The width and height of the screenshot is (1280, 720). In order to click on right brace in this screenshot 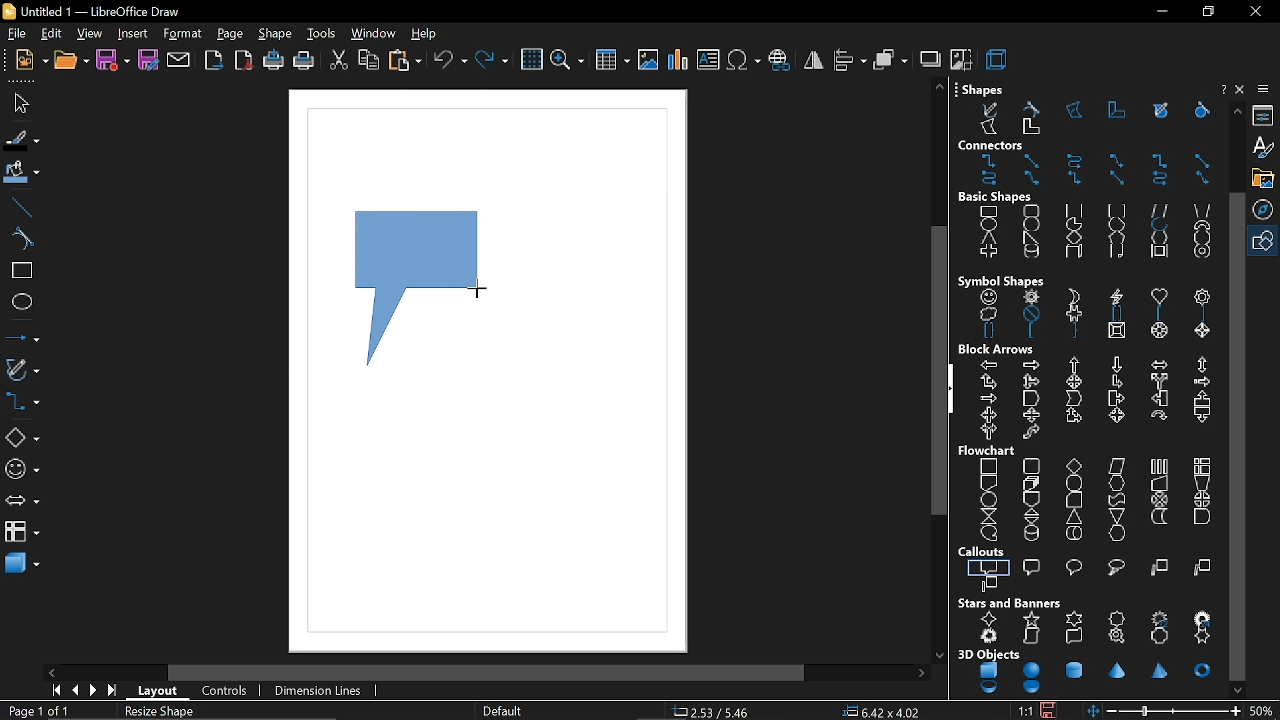, I will do `click(1074, 333)`.